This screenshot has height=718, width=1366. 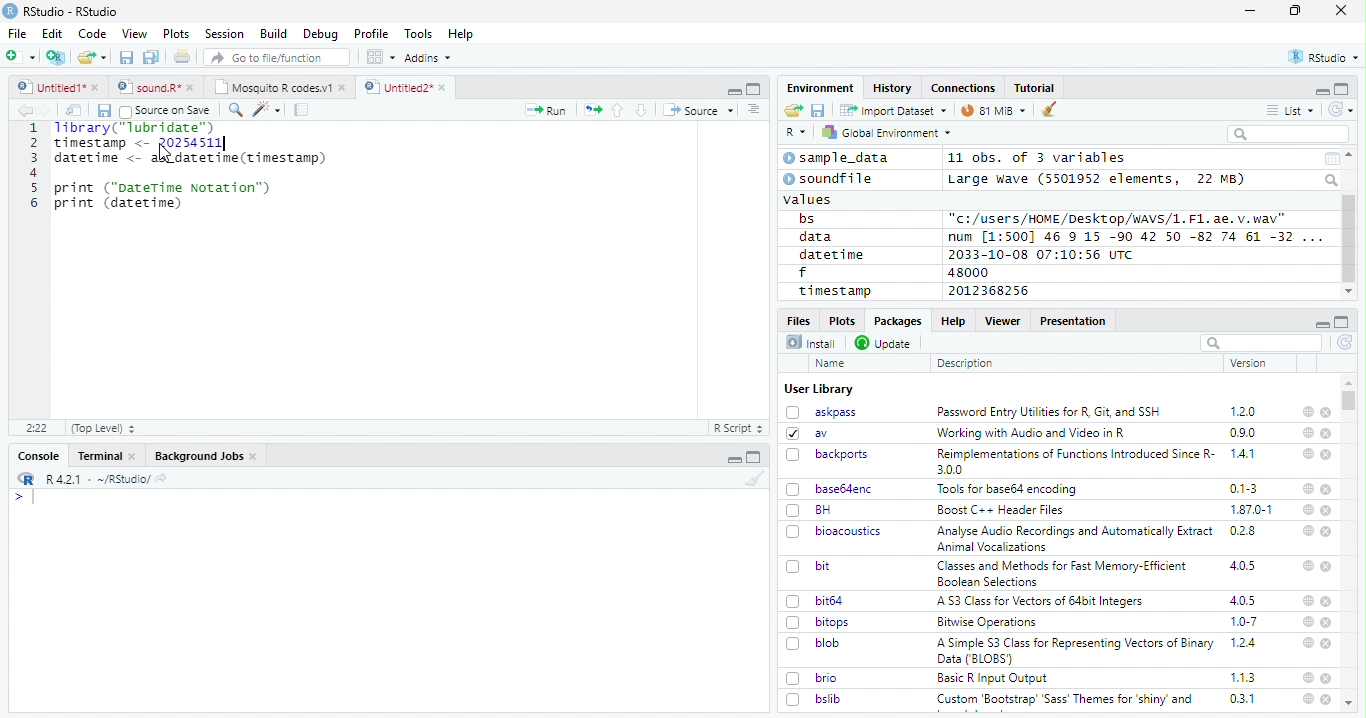 I want to click on timestamp, so click(x=834, y=290).